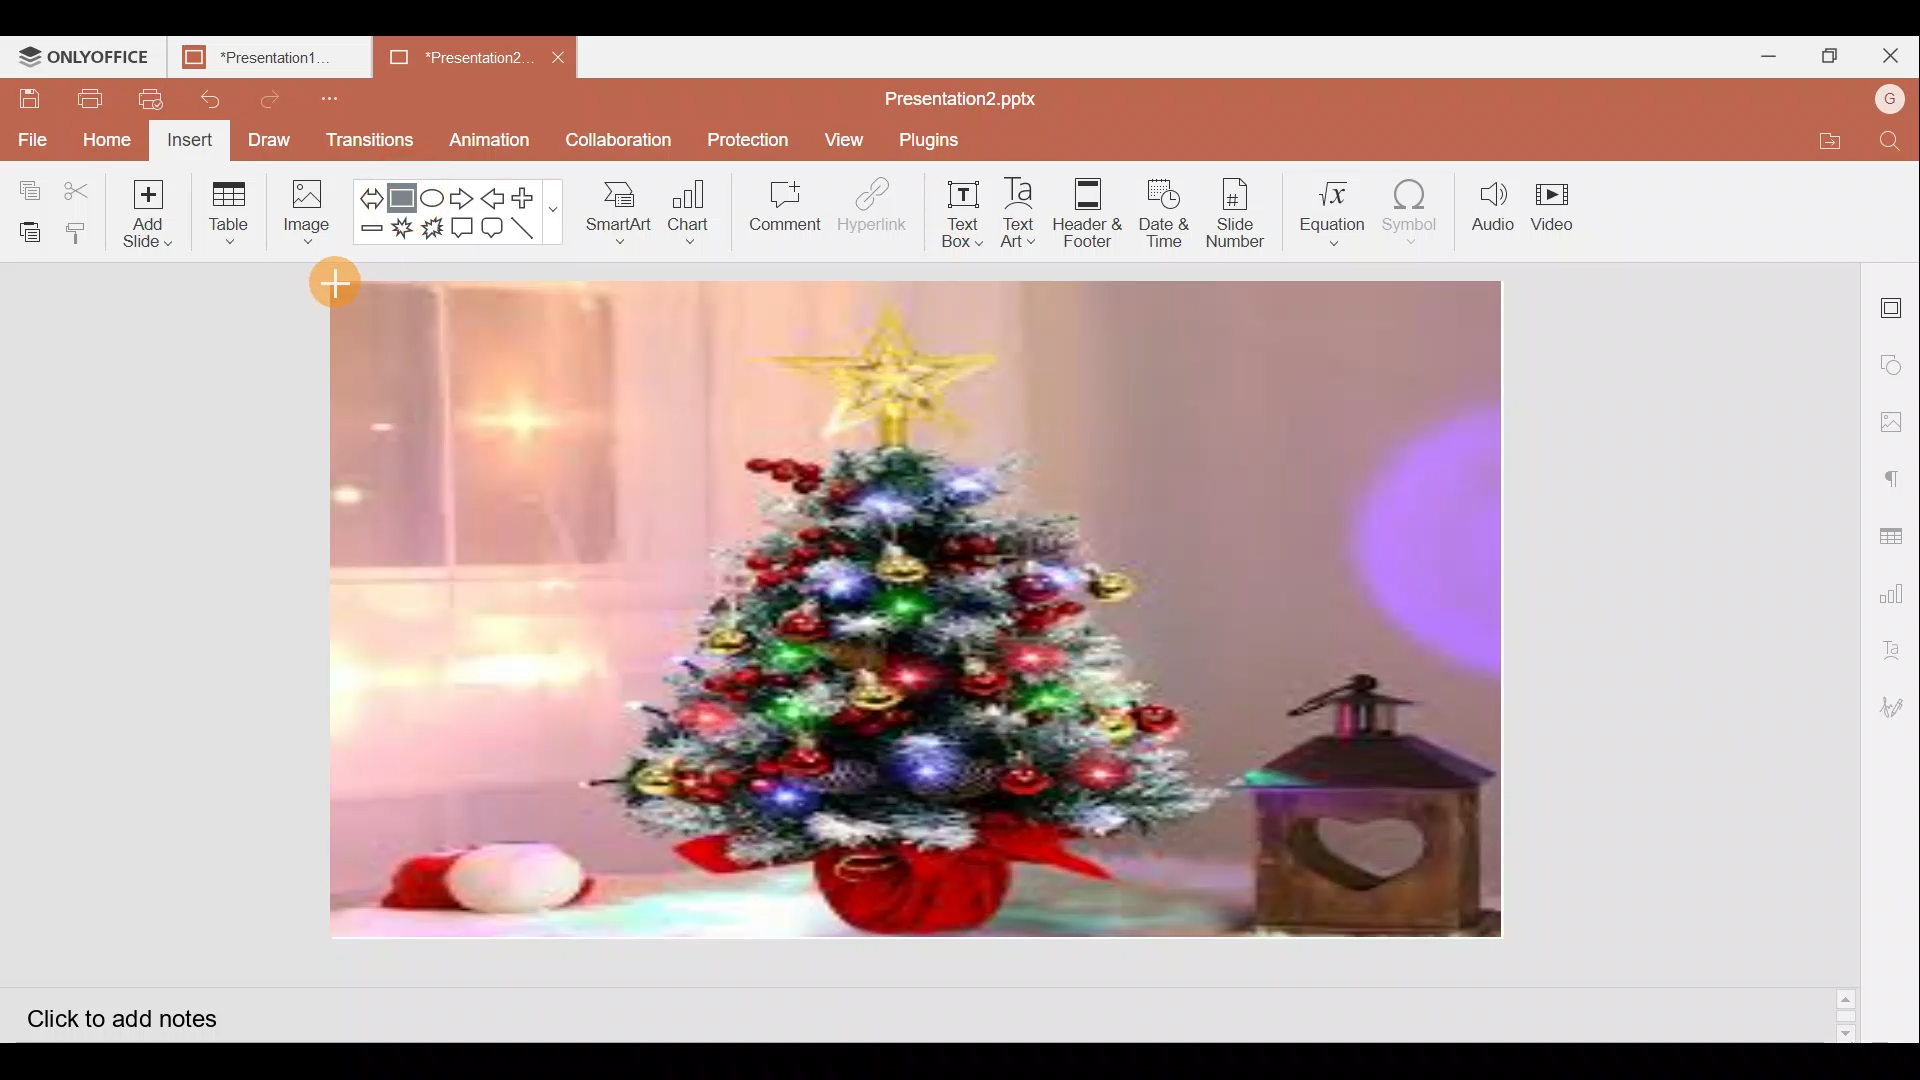 The image size is (1920, 1080). Describe the element at coordinates (1898, 586) in the screenshot. I see `Chart settings` at that location.